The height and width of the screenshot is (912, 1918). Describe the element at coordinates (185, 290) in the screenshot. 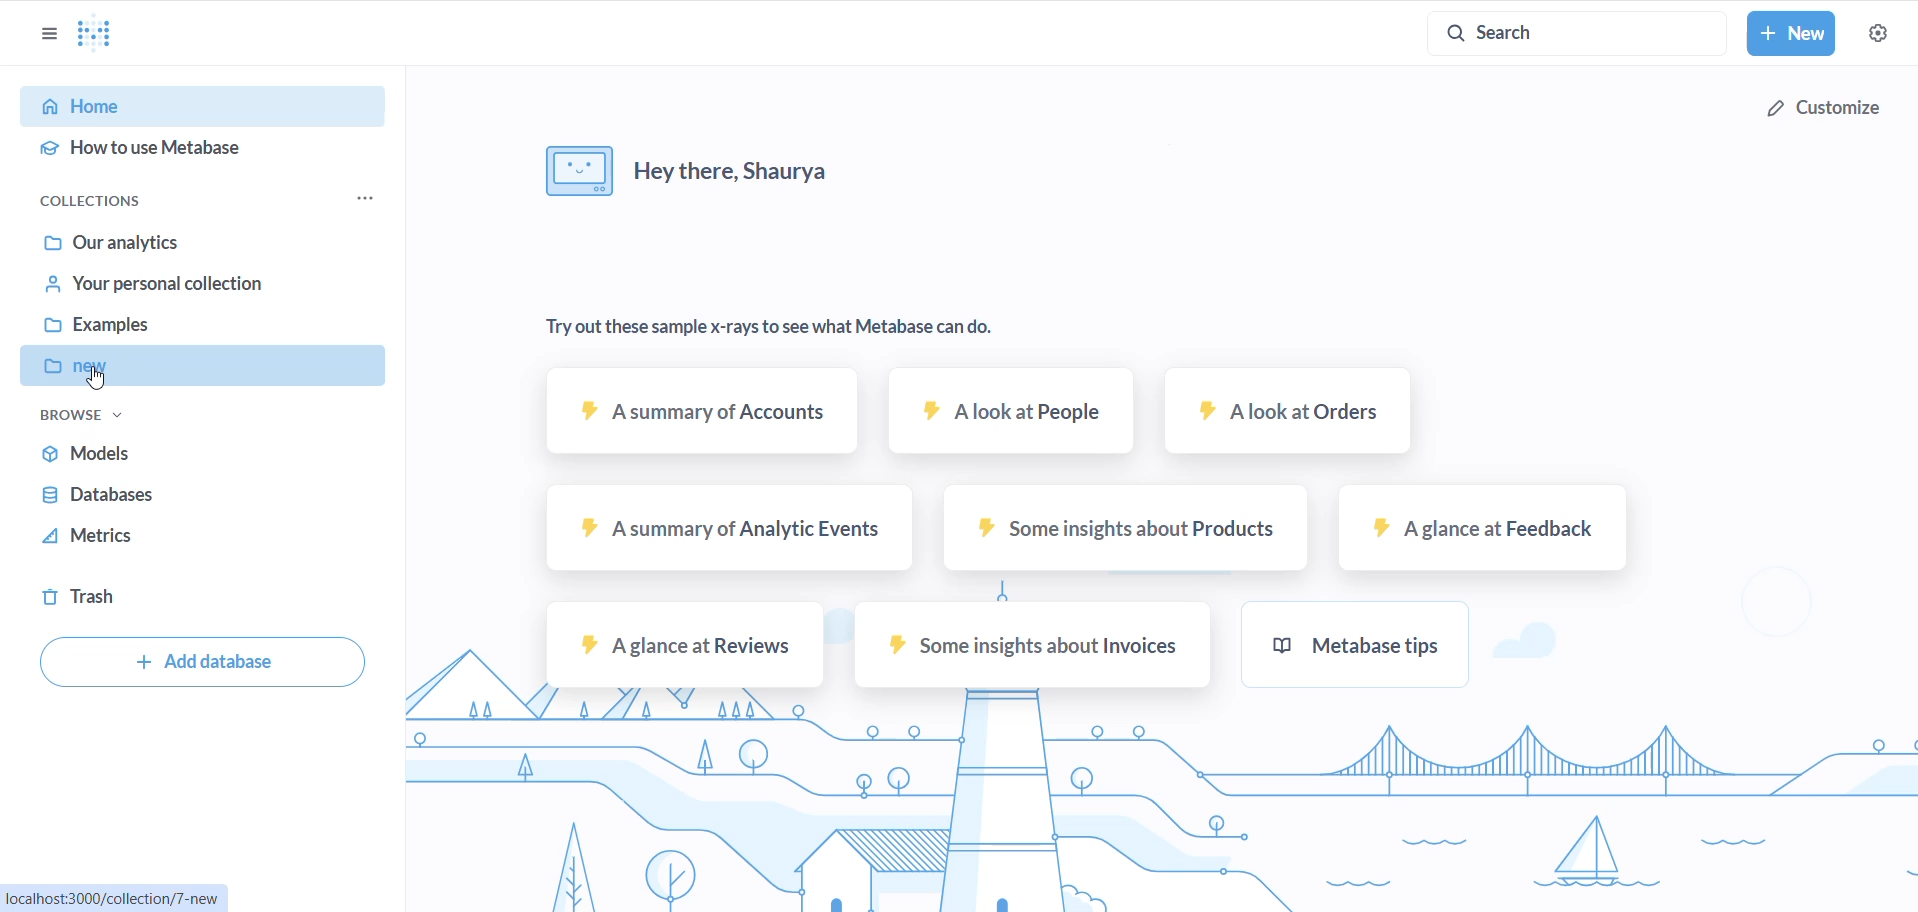

I see `your personal collection` at that location.